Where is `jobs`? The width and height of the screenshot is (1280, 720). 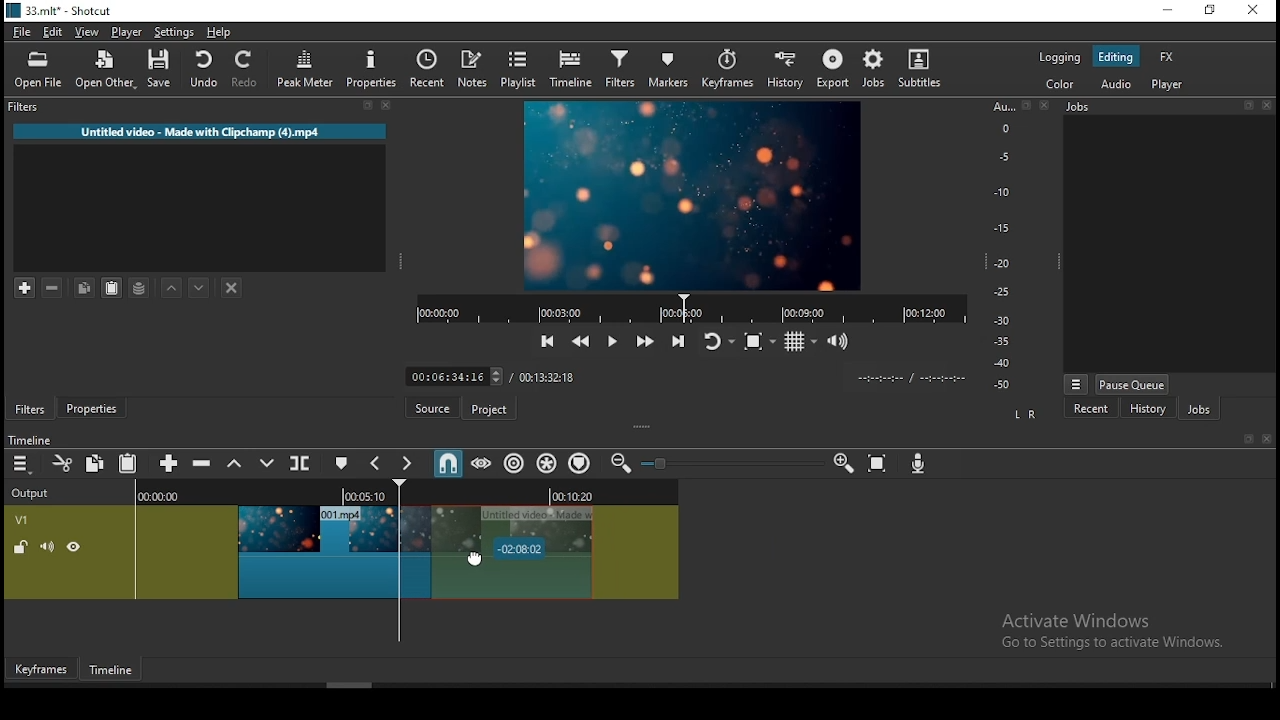 jobs is located at coordinates (1198, 411).